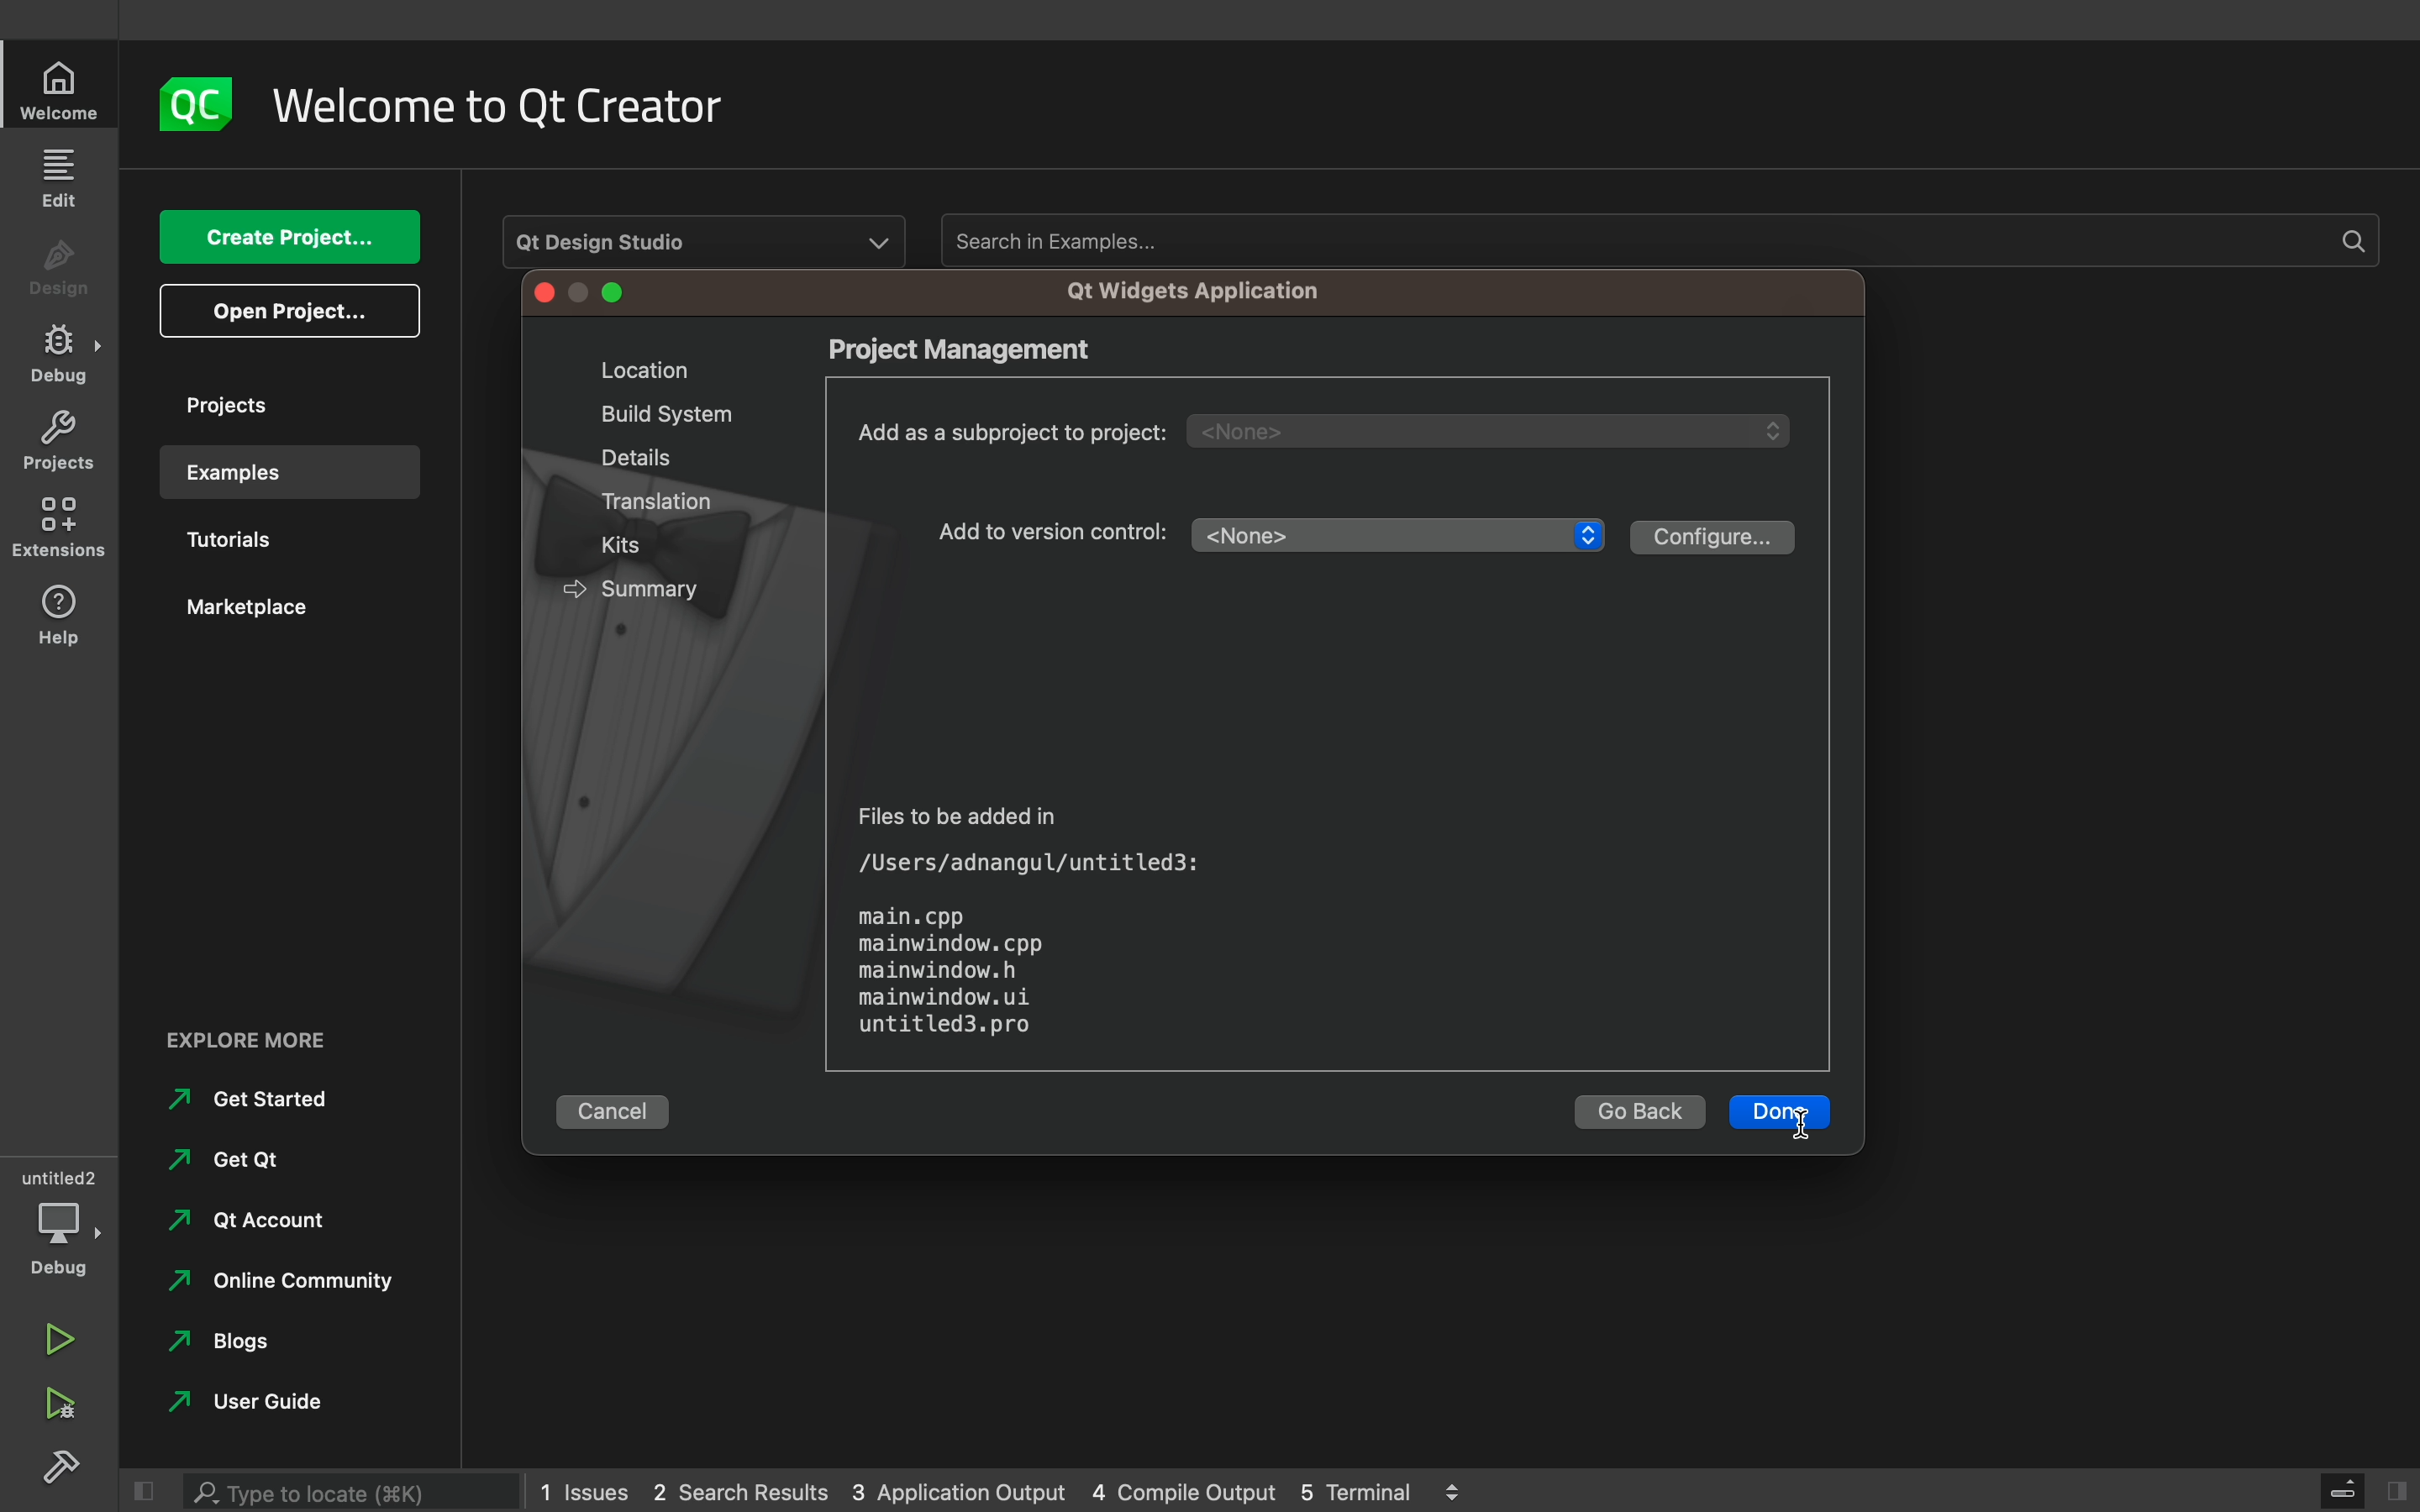  I want to click on debug, so click(66, 1223).